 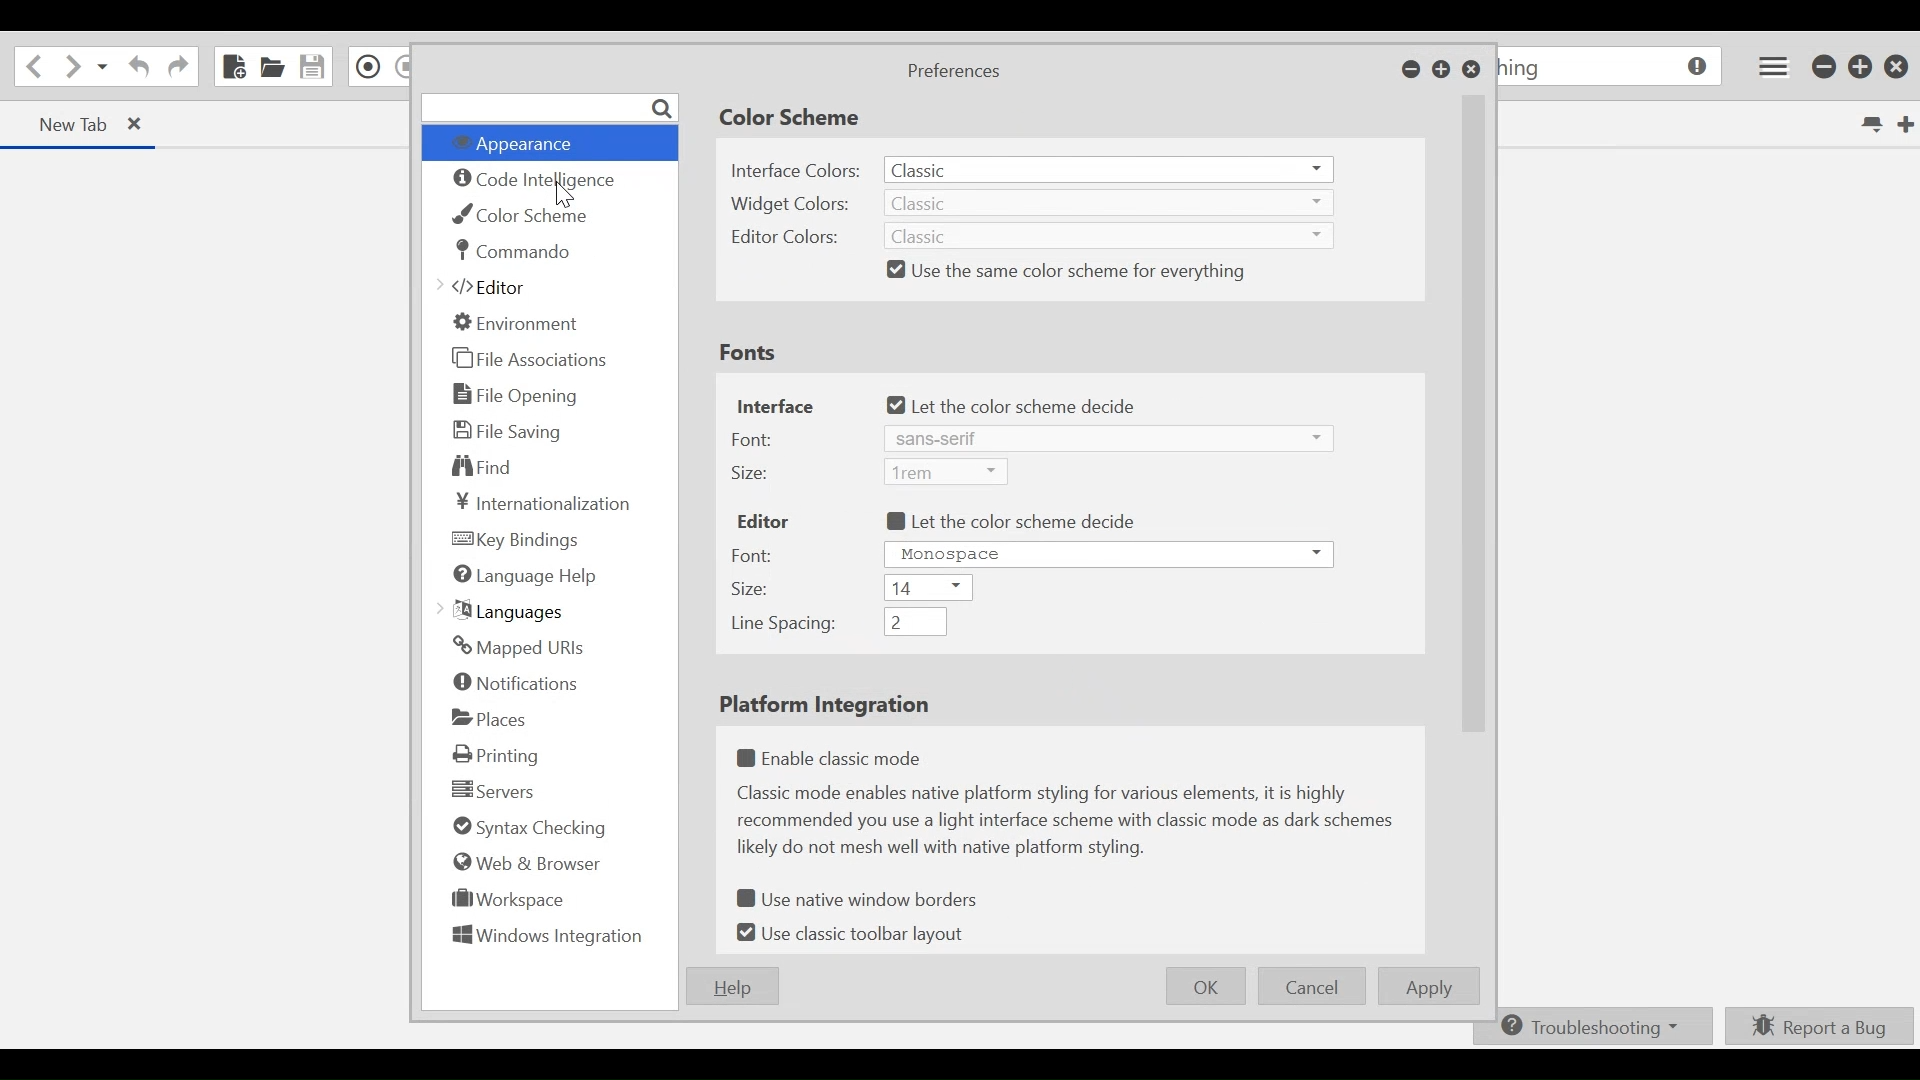 What do you see at coordinates (517, 322) in the screenshot?
I see `Environment` at bounding box center [517, 322].